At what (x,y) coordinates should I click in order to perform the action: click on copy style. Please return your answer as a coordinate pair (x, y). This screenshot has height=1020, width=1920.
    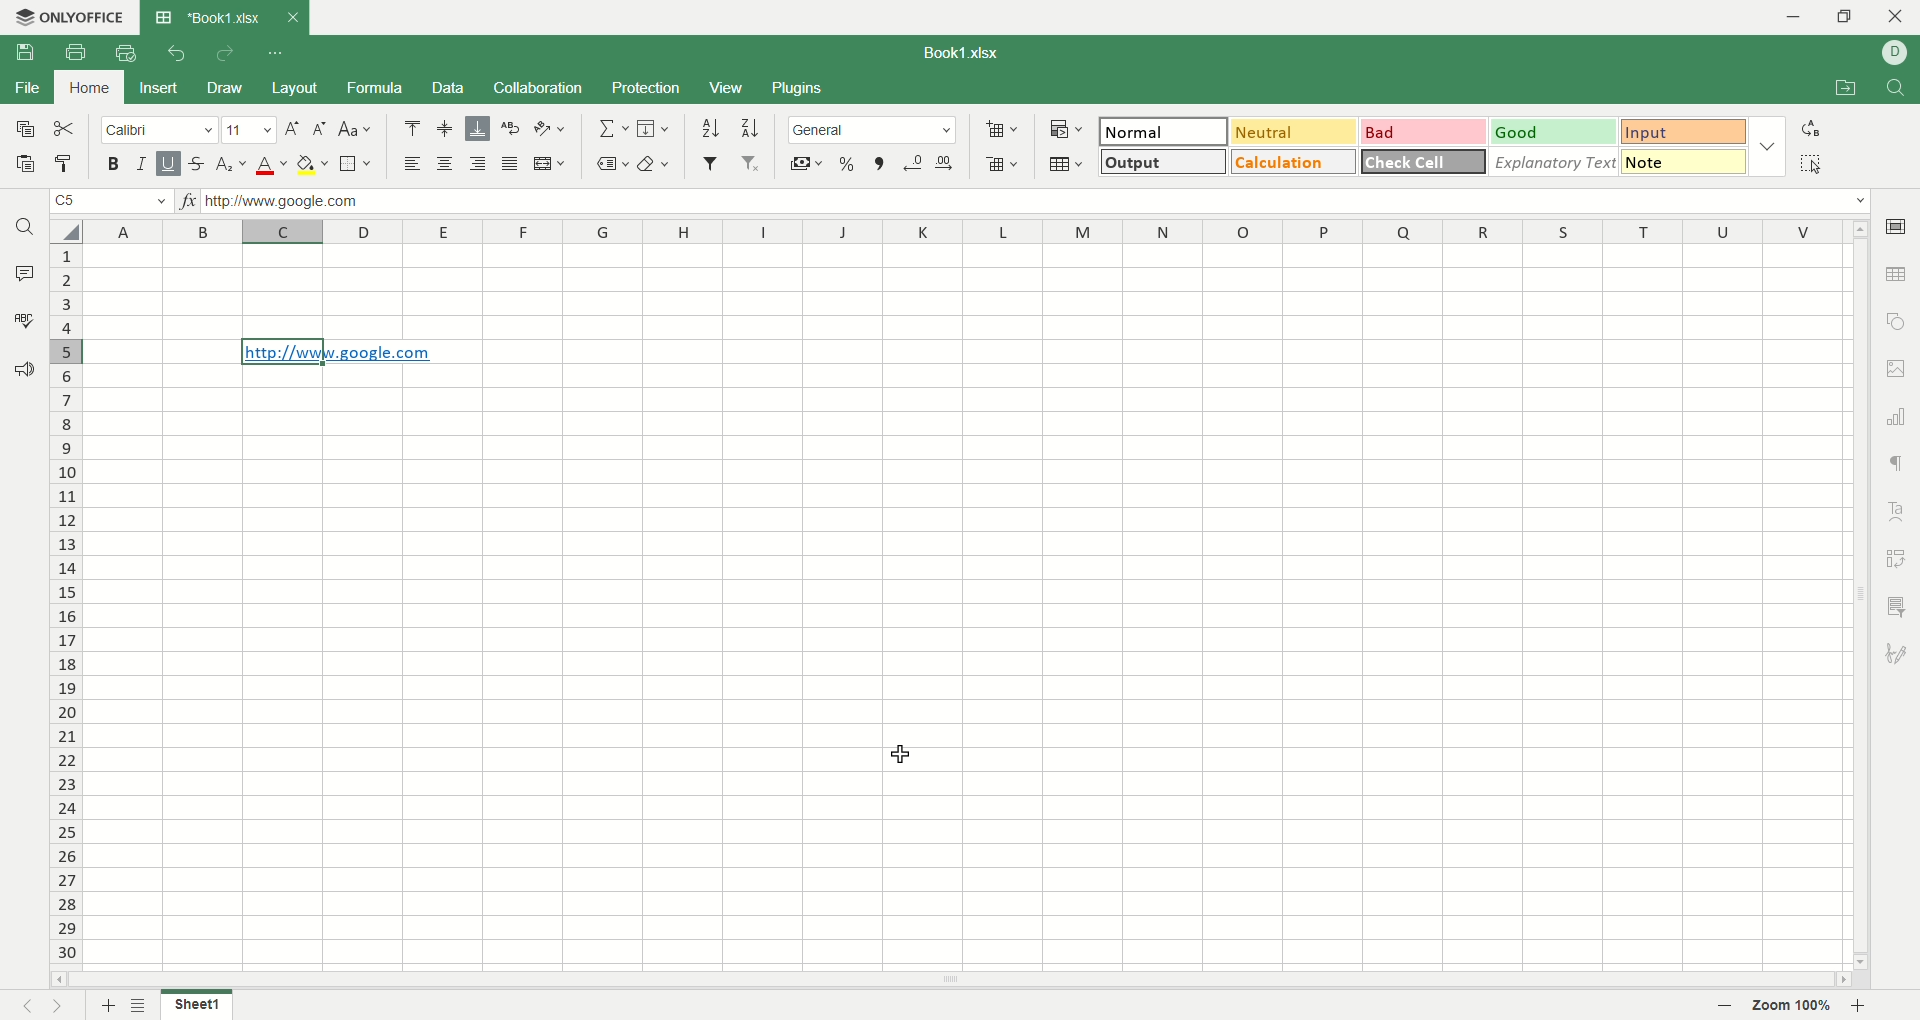
    Looking at the image, I should click on (65, 164).